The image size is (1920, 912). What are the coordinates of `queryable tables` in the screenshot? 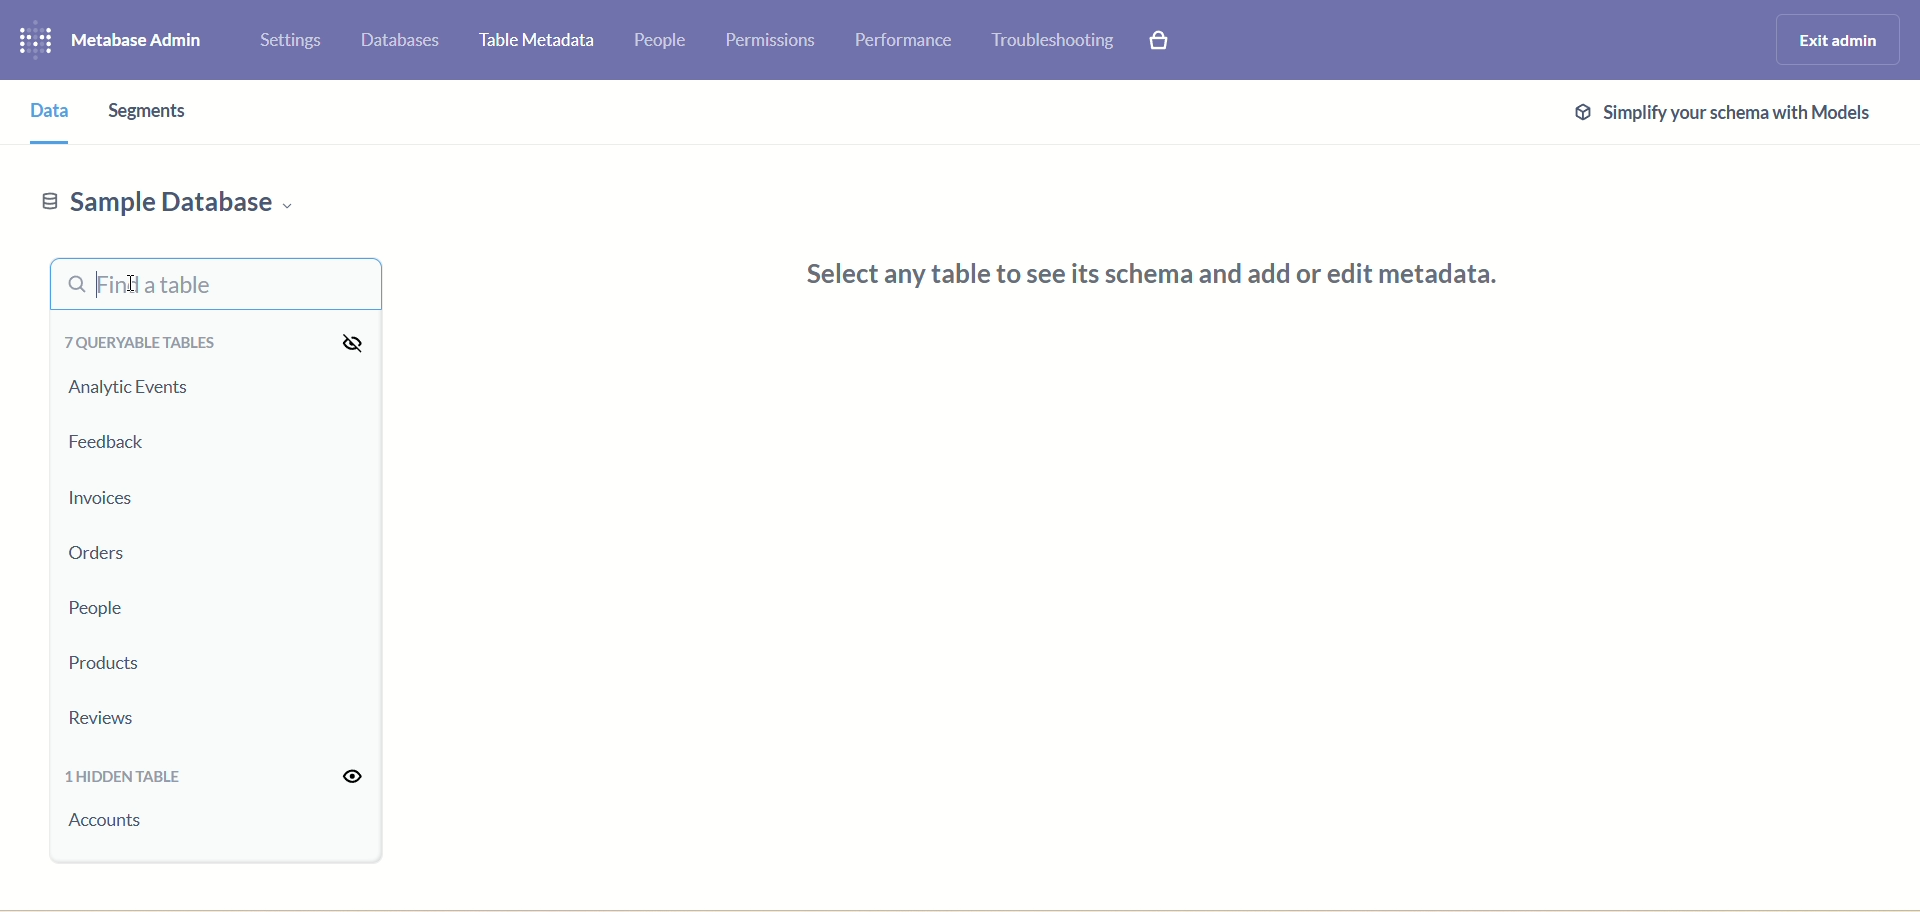 It's located at (145, 340).